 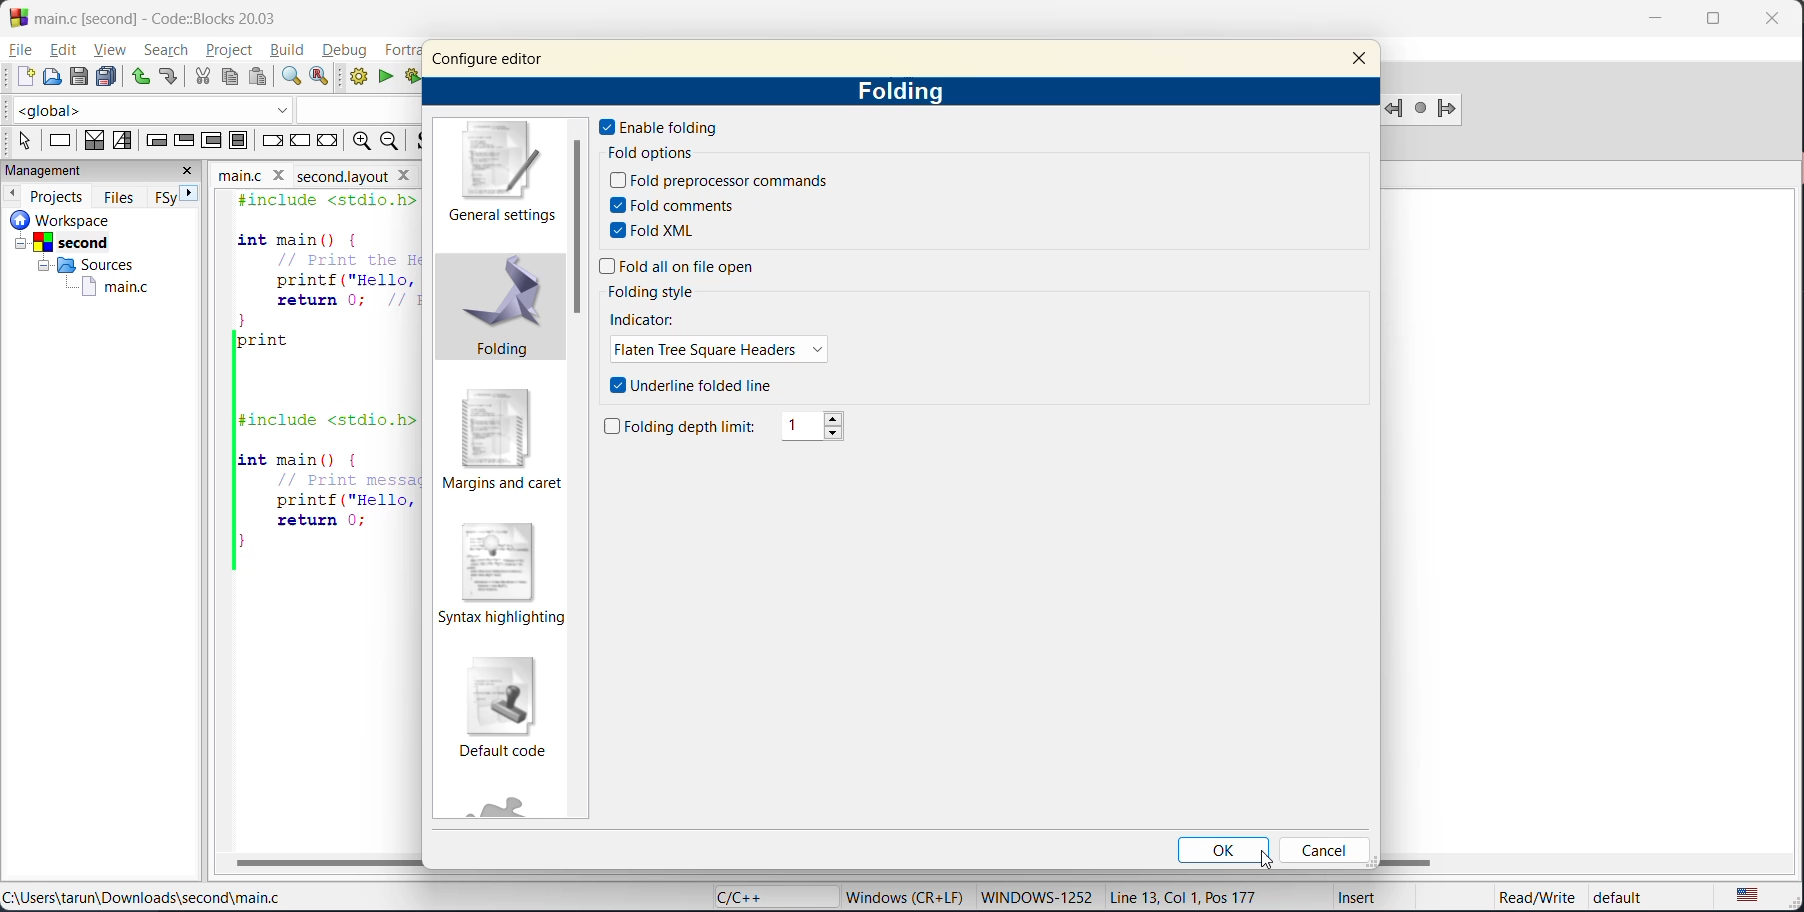 I want to click on projects, so click(x=59, y=194).